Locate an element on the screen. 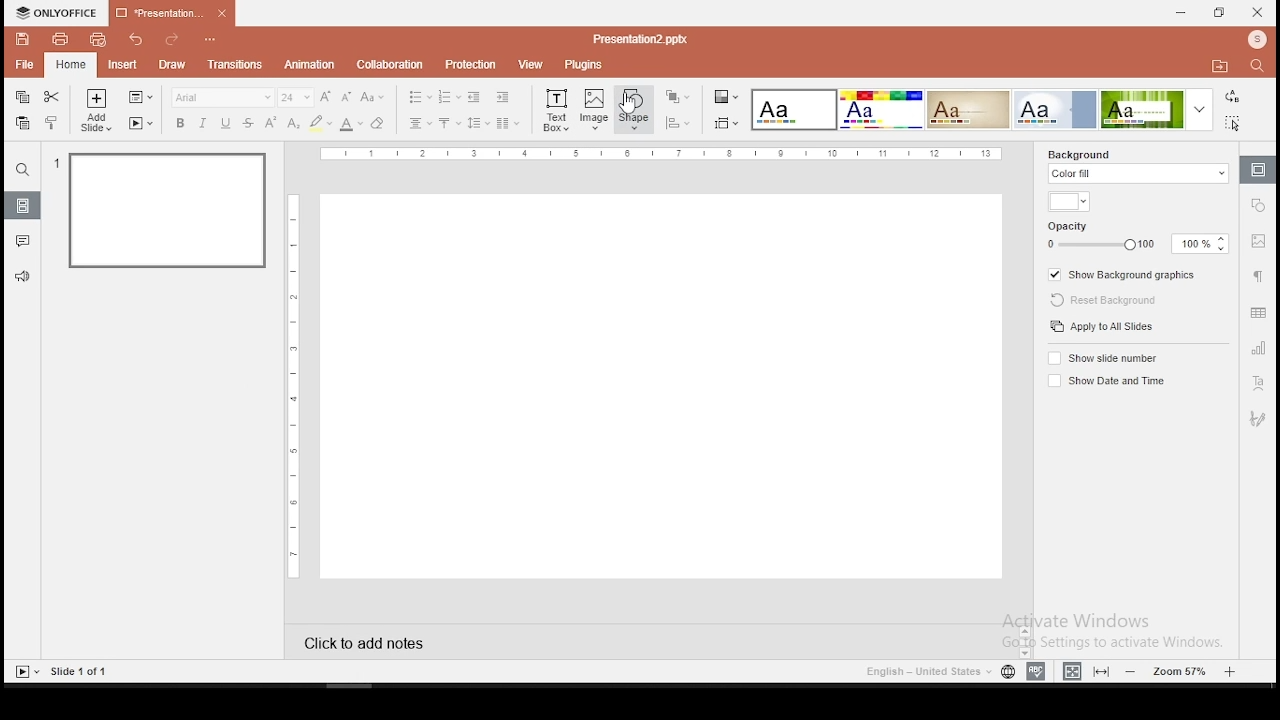 This screenshot has height=720, width=1280. apply to all slides is located at coordinates (1104, 326).